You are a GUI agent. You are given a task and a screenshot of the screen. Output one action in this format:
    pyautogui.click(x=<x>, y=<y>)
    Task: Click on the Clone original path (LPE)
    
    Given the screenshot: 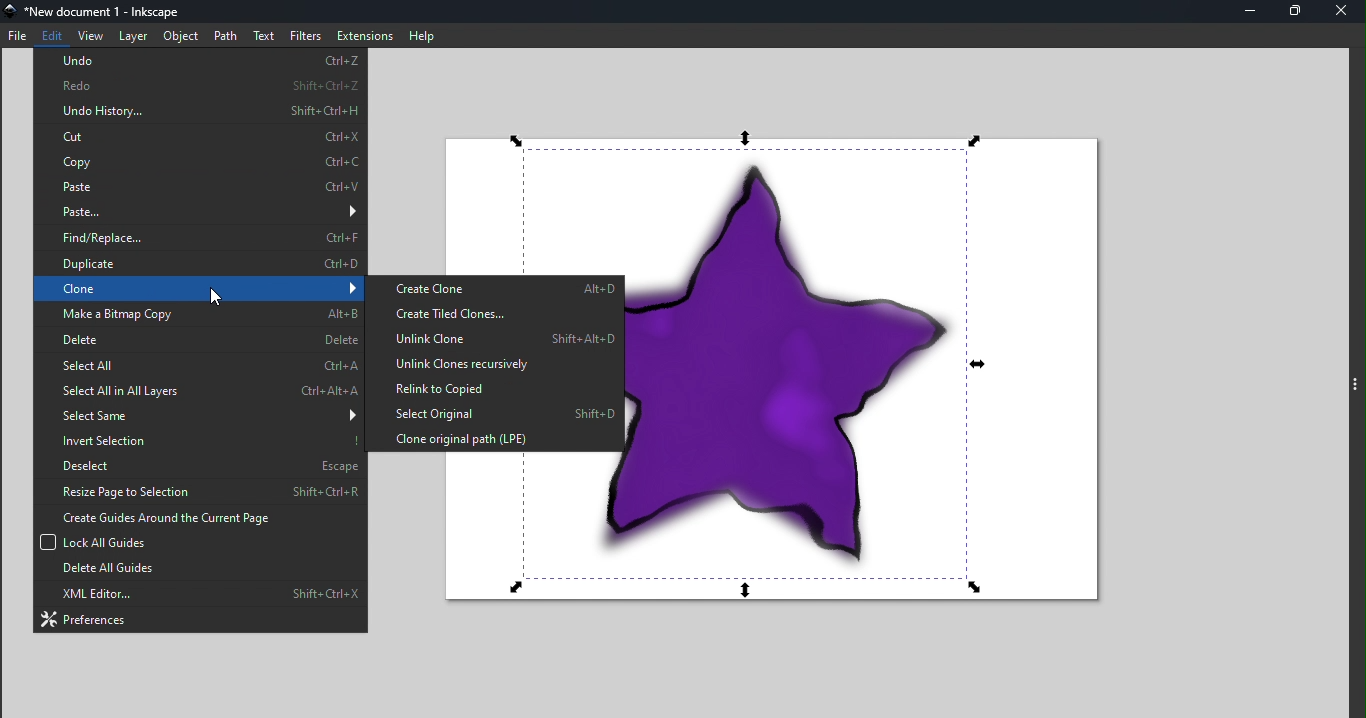 What is the action you would take?
    pyautogui.click(x=494, y=438)
    